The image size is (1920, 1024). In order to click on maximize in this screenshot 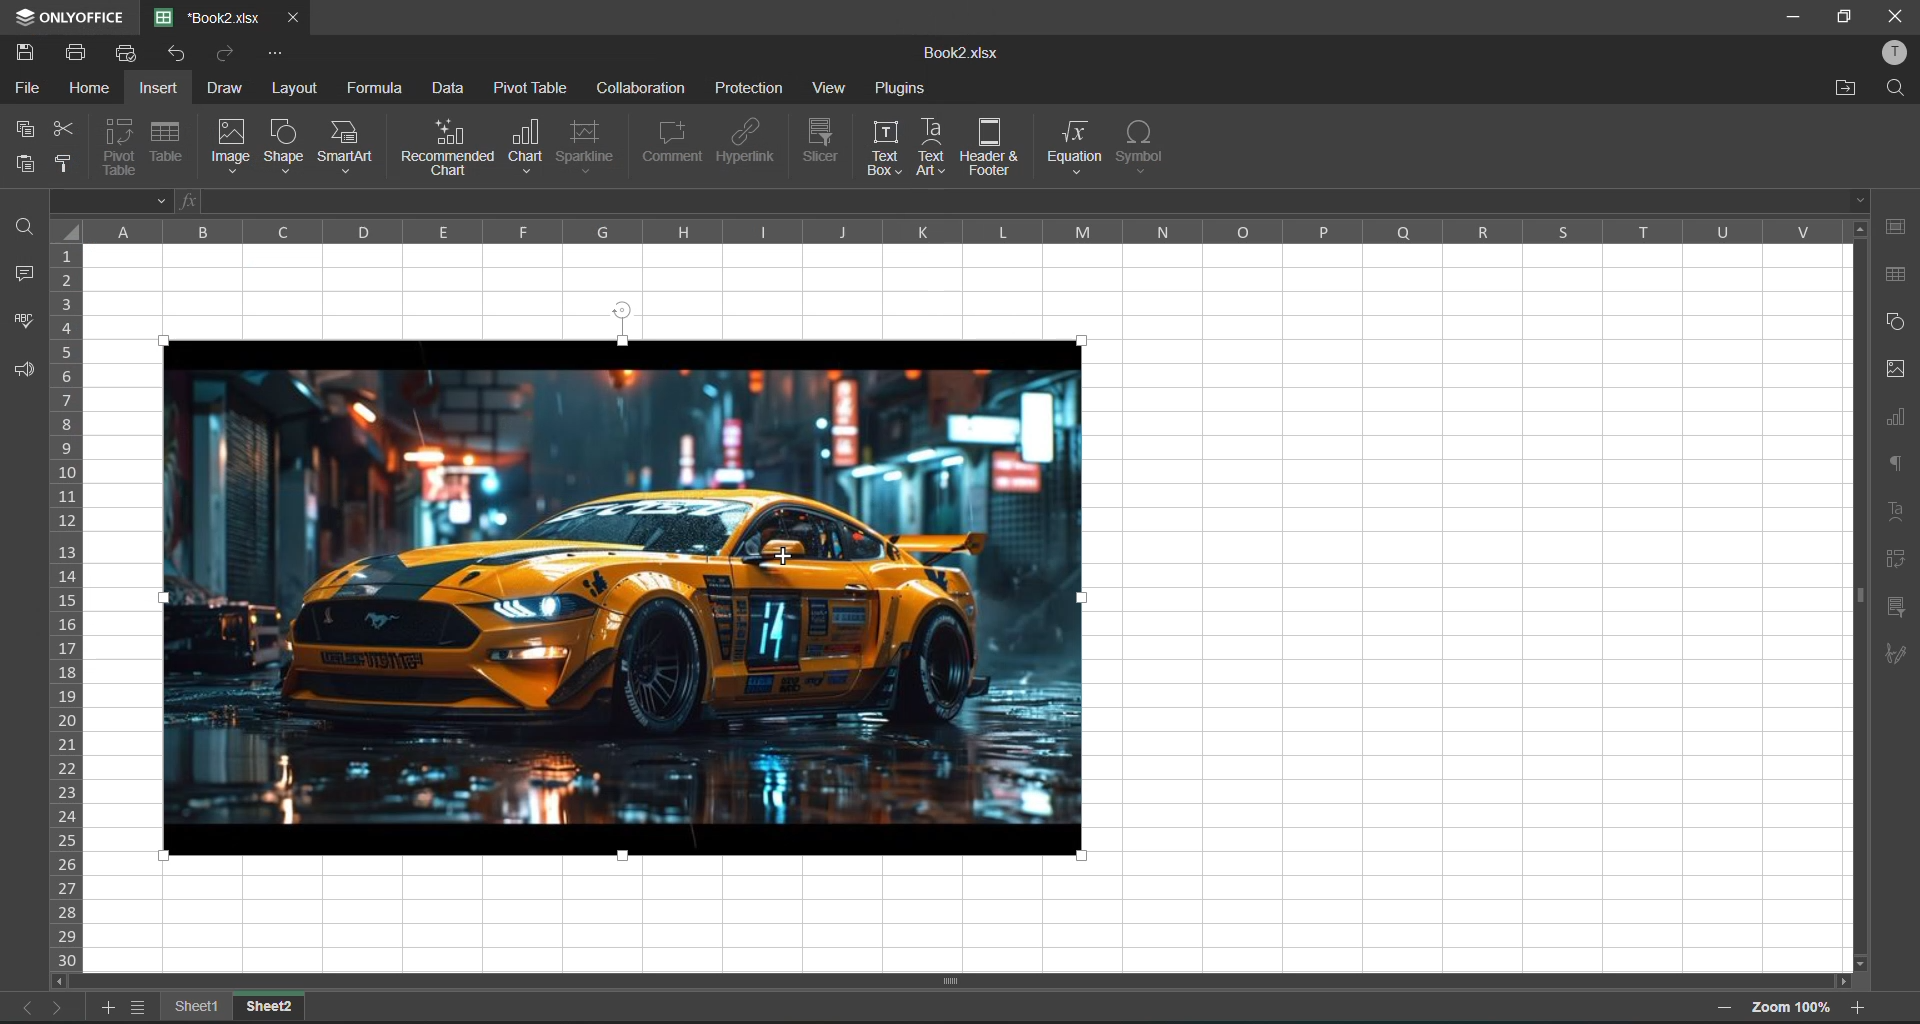, I will do `click(1843, 19)`.